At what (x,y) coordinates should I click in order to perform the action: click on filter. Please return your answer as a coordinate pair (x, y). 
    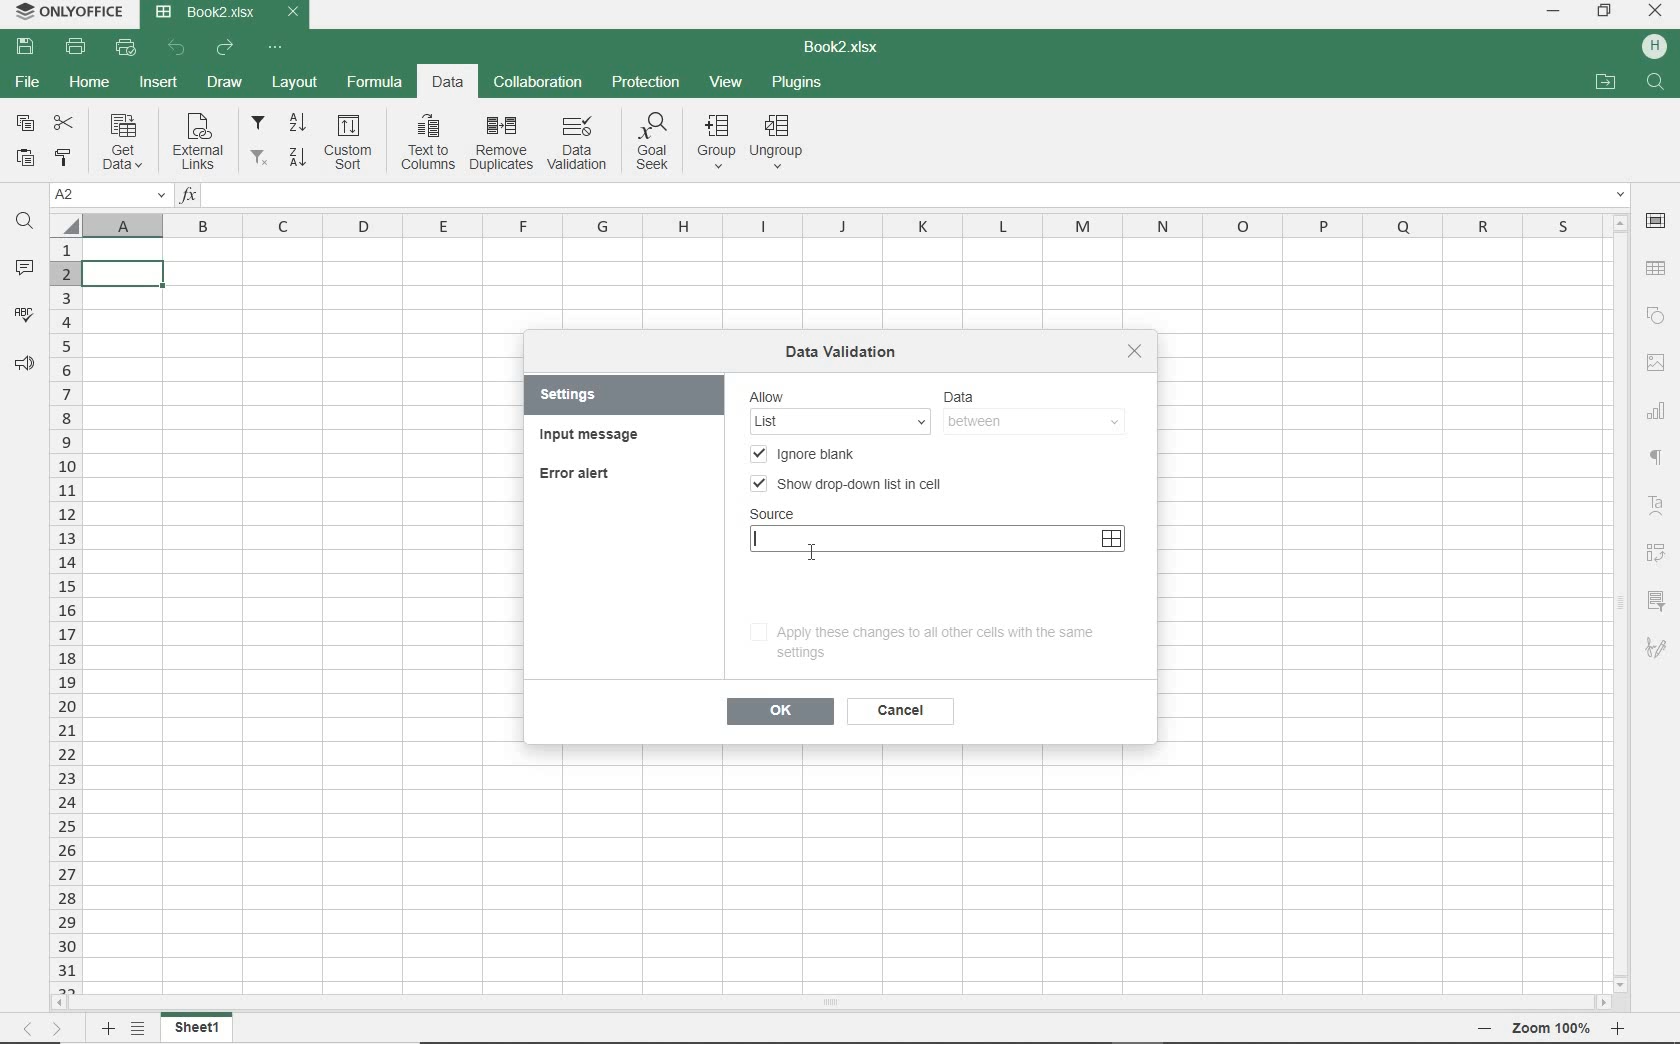
    Looking at the image, I should click on (260, 123).